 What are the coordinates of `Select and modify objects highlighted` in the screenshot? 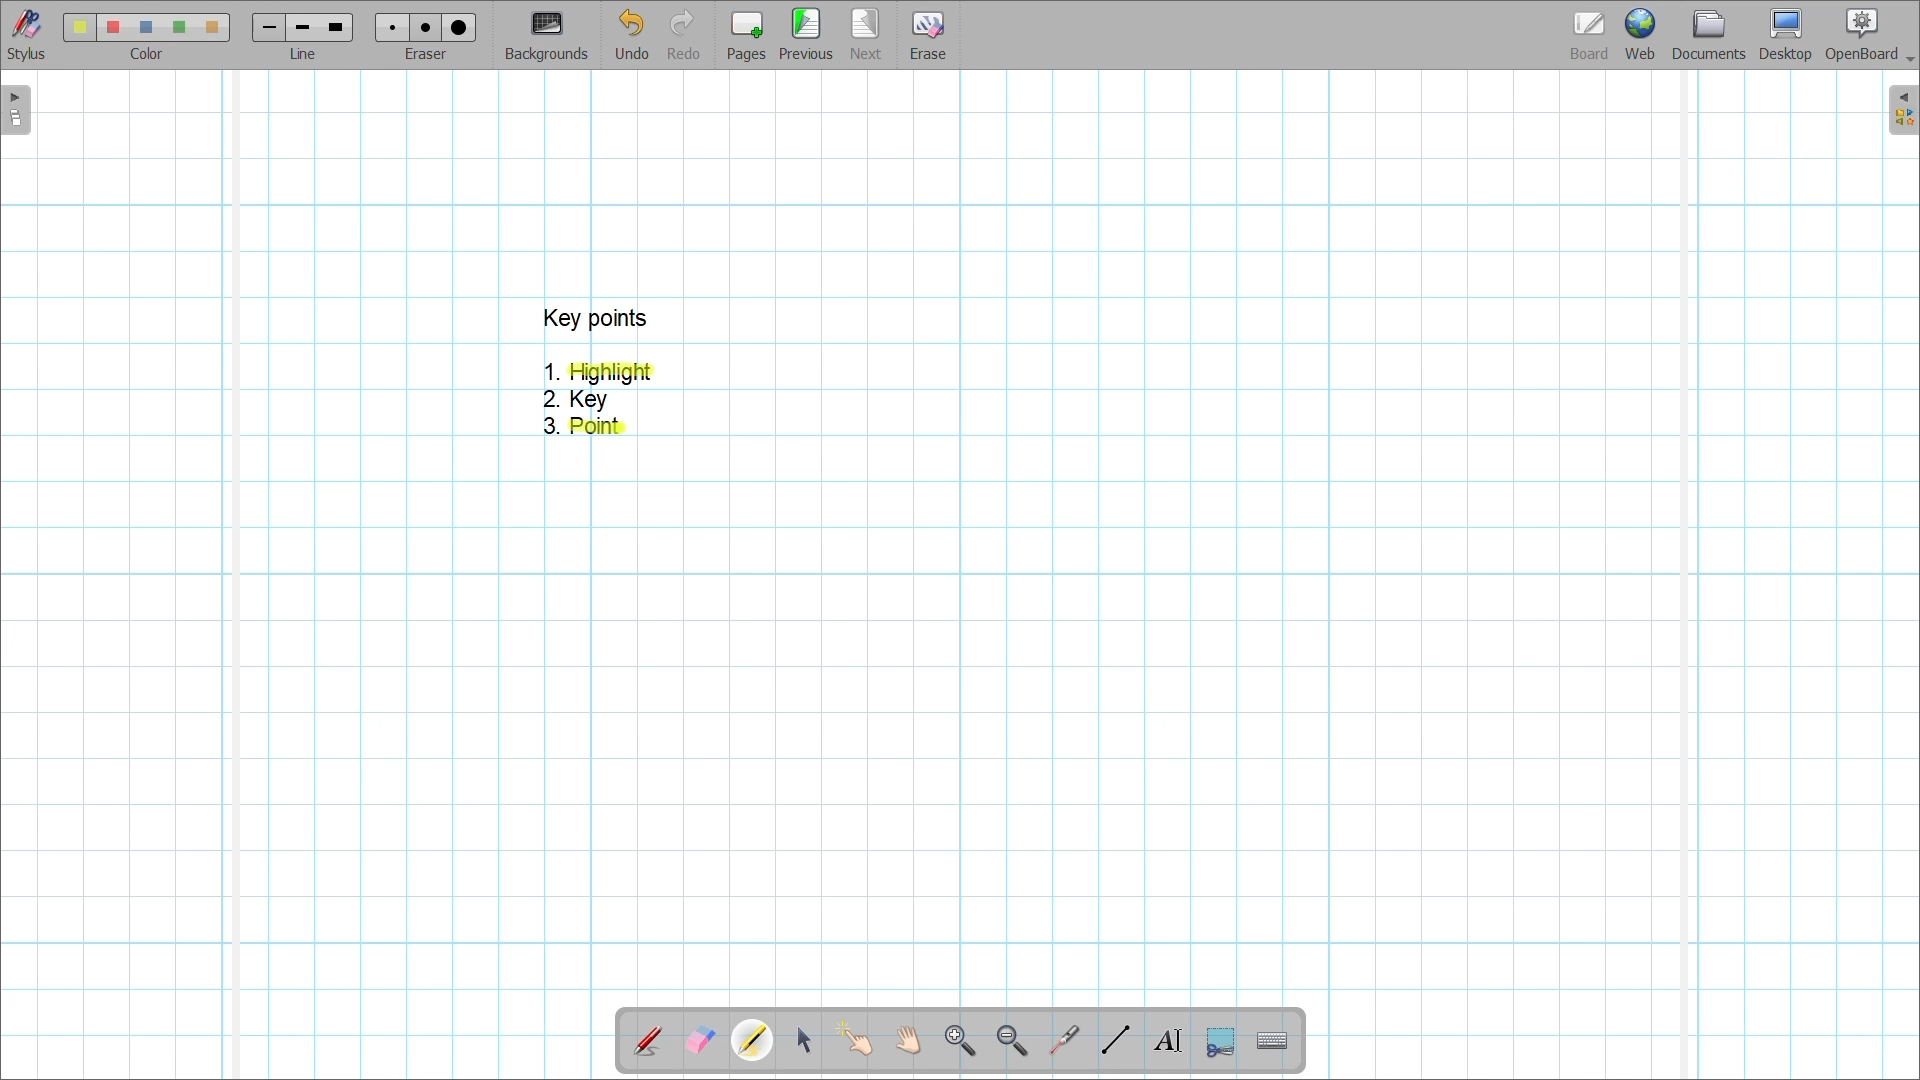 It's located at (803, 1041).